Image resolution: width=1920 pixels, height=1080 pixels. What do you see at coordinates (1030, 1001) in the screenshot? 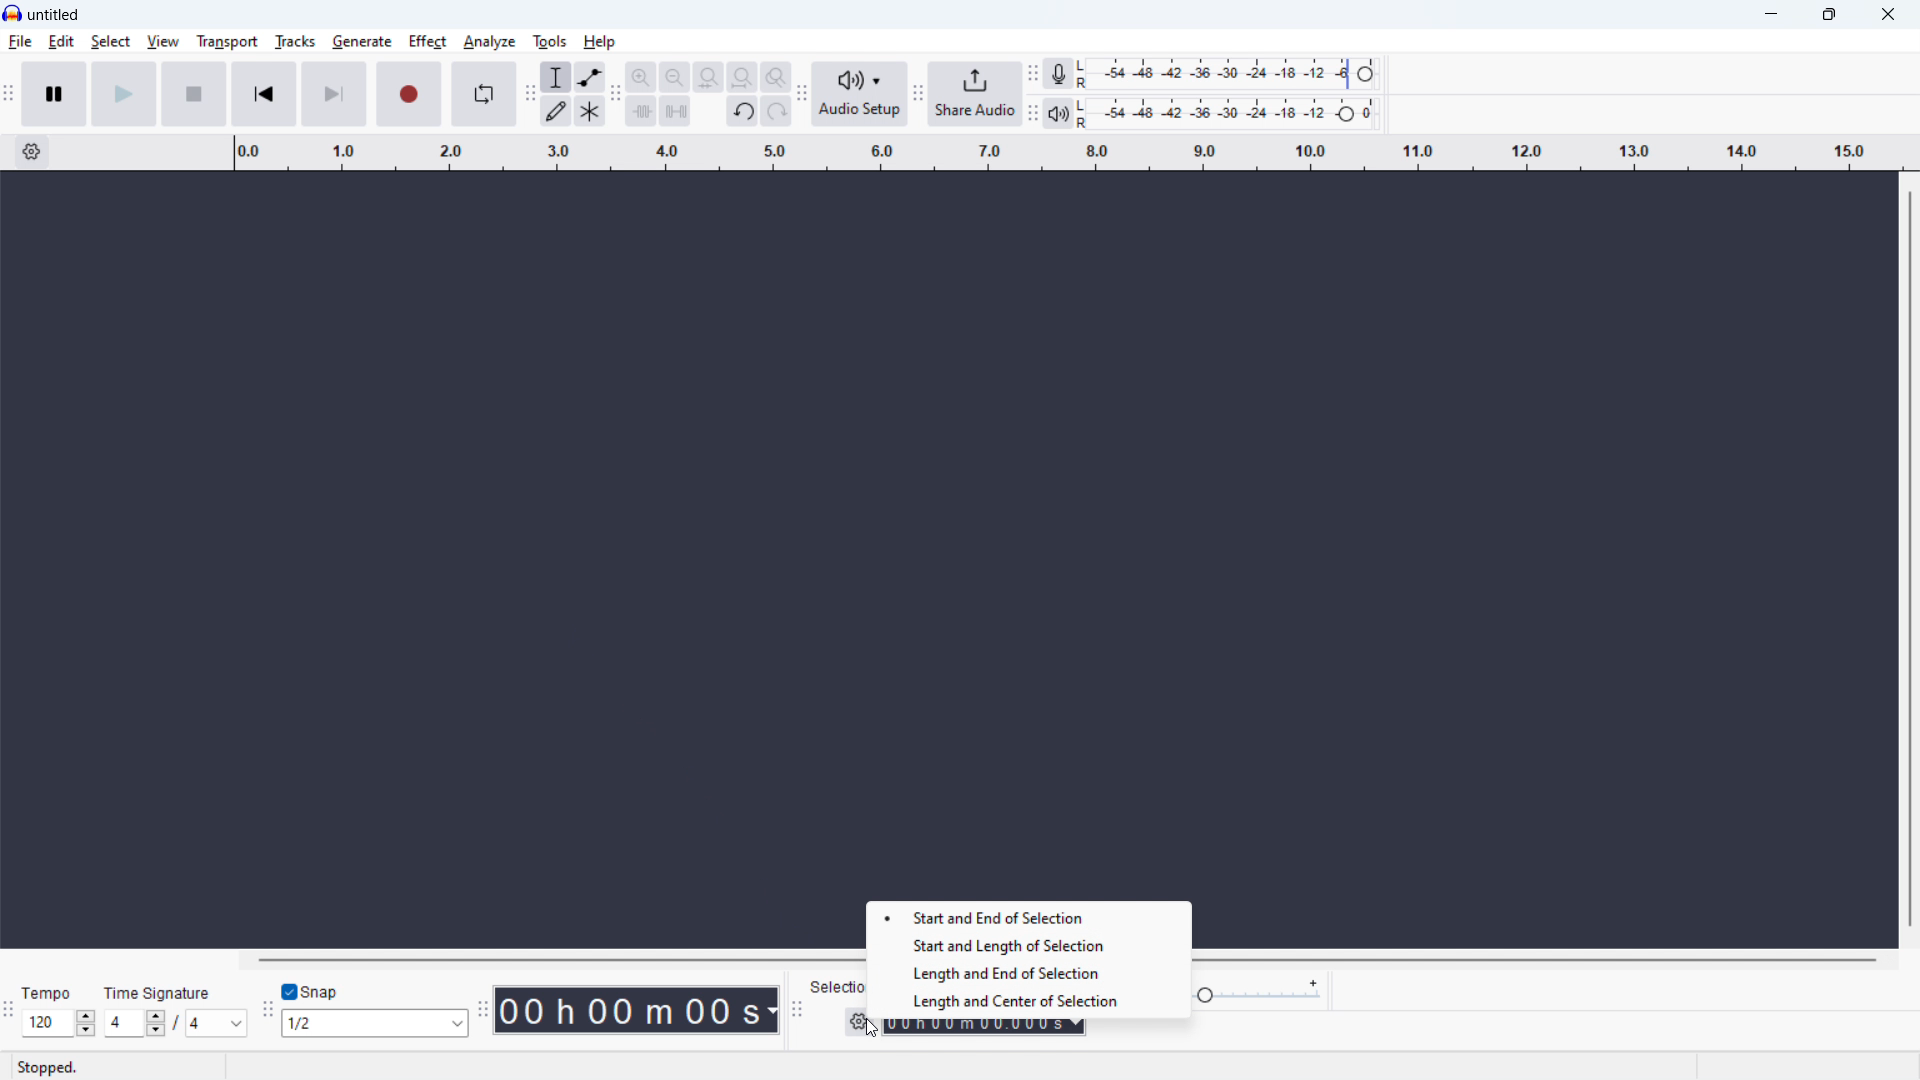
I see `length and center of selection` at bounding box center [1030, 1001].